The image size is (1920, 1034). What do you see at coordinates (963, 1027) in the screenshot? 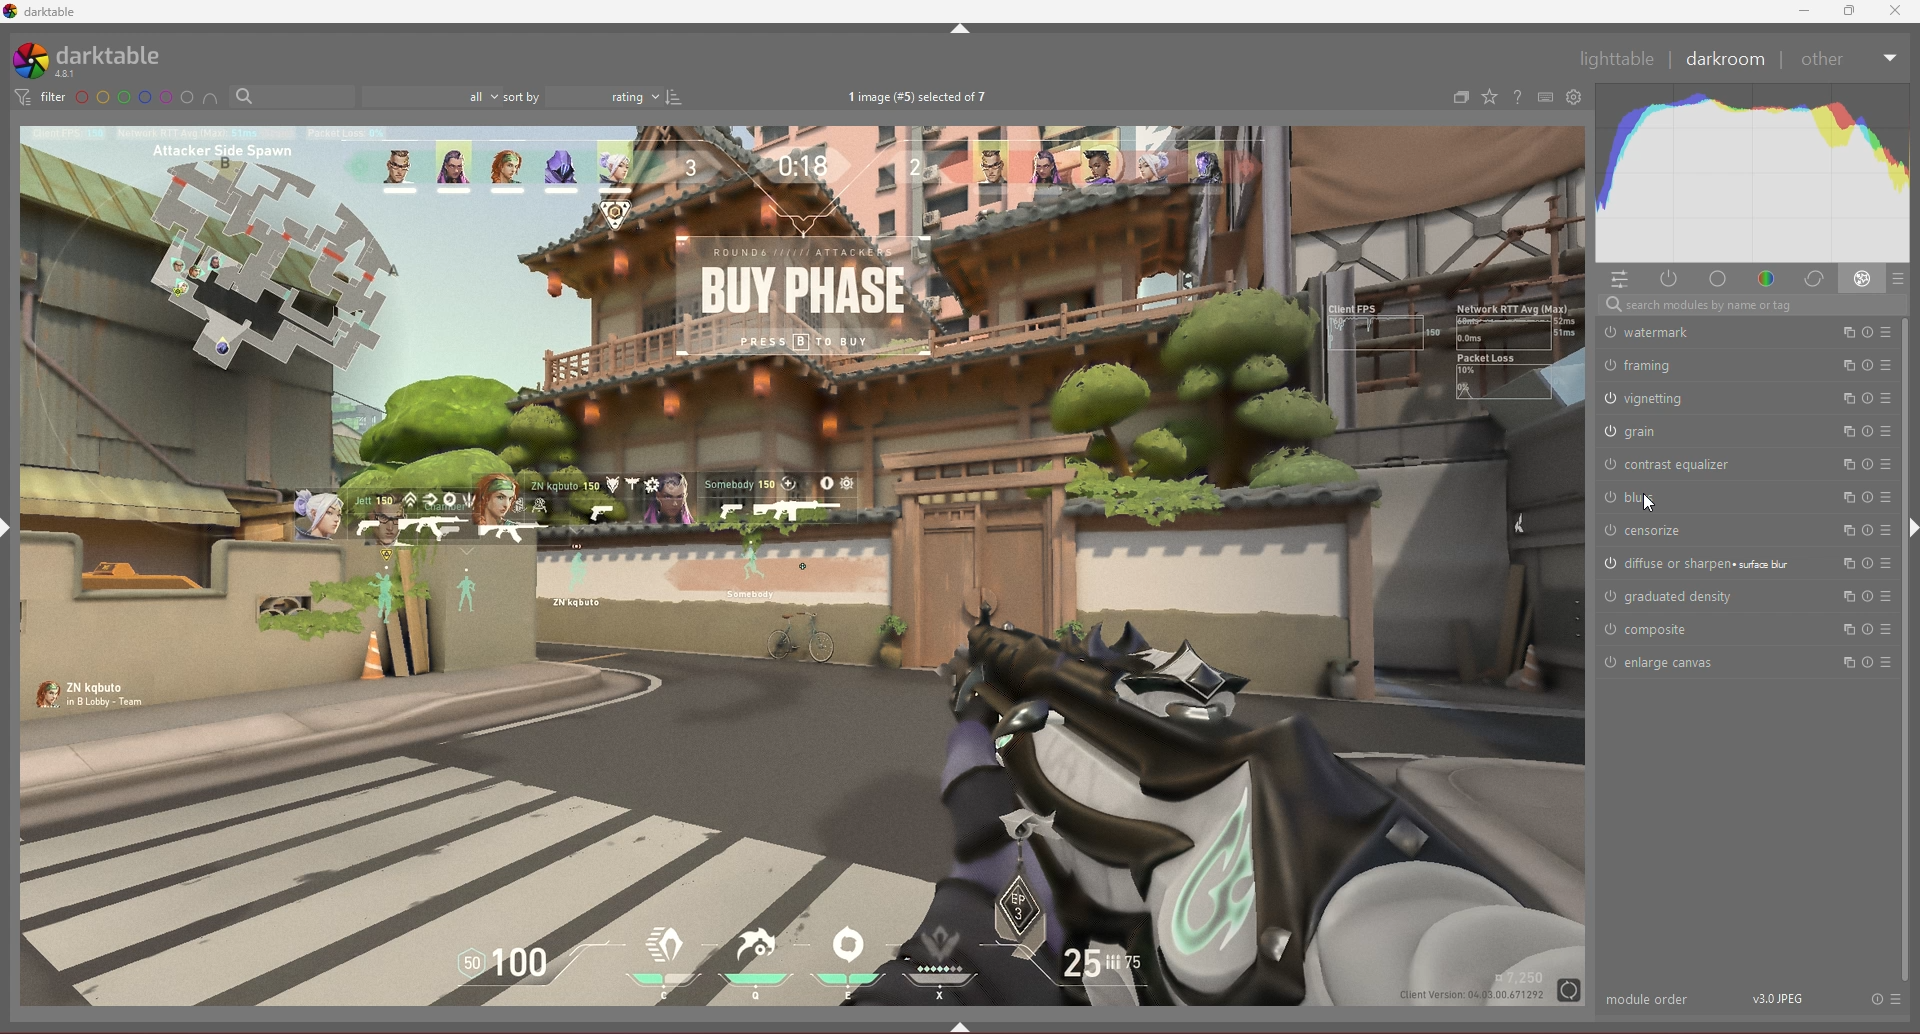
I see `show` at bounding box center [963, 1027].